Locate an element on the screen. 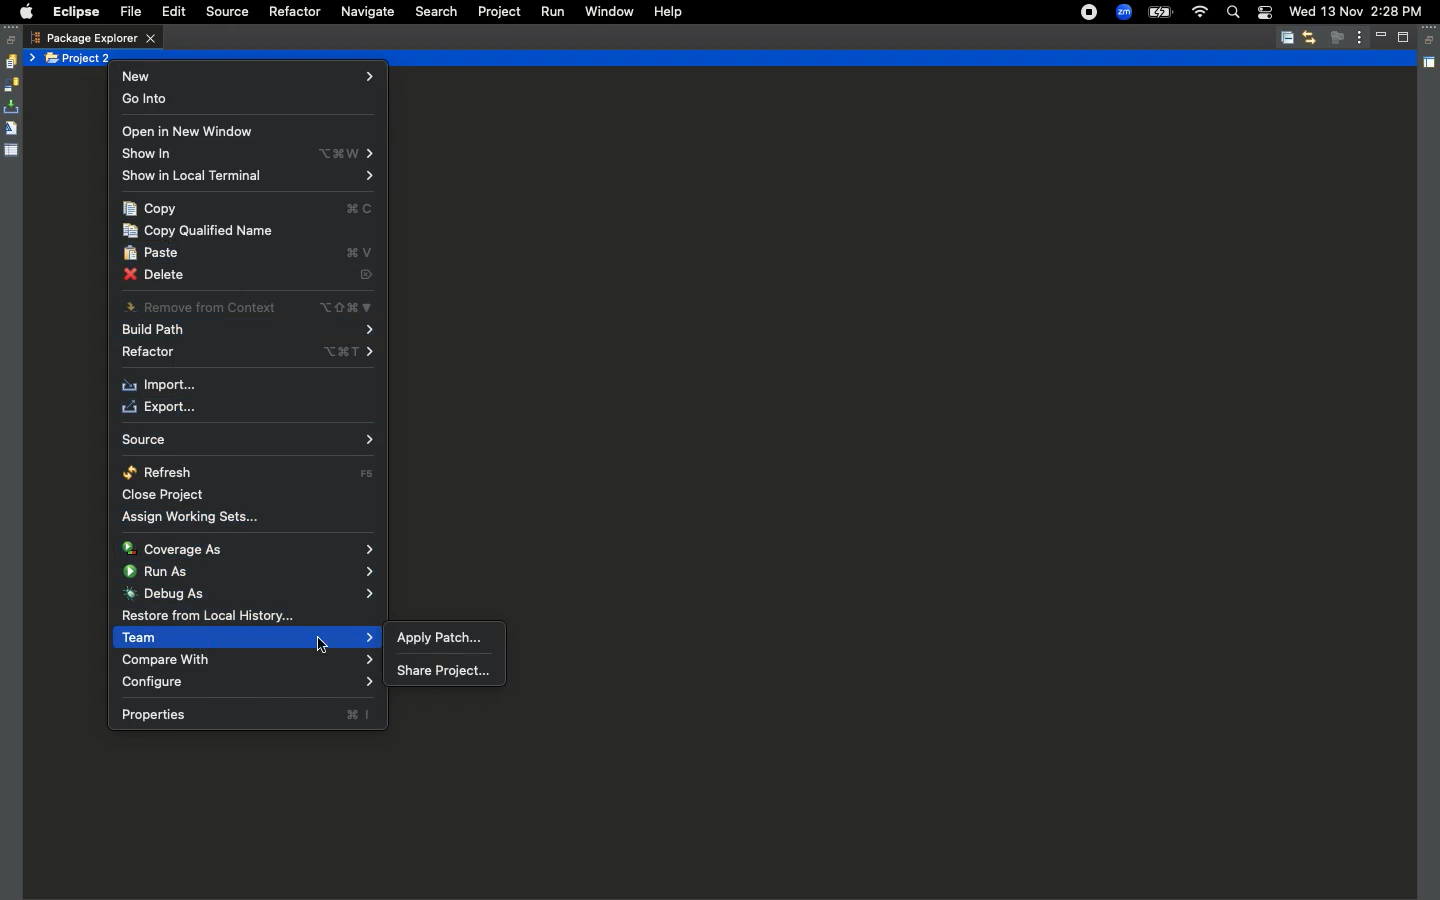 Image resolution: width=1440 pixels, height=900 pixels. Export is located at coordinates (157, 408).